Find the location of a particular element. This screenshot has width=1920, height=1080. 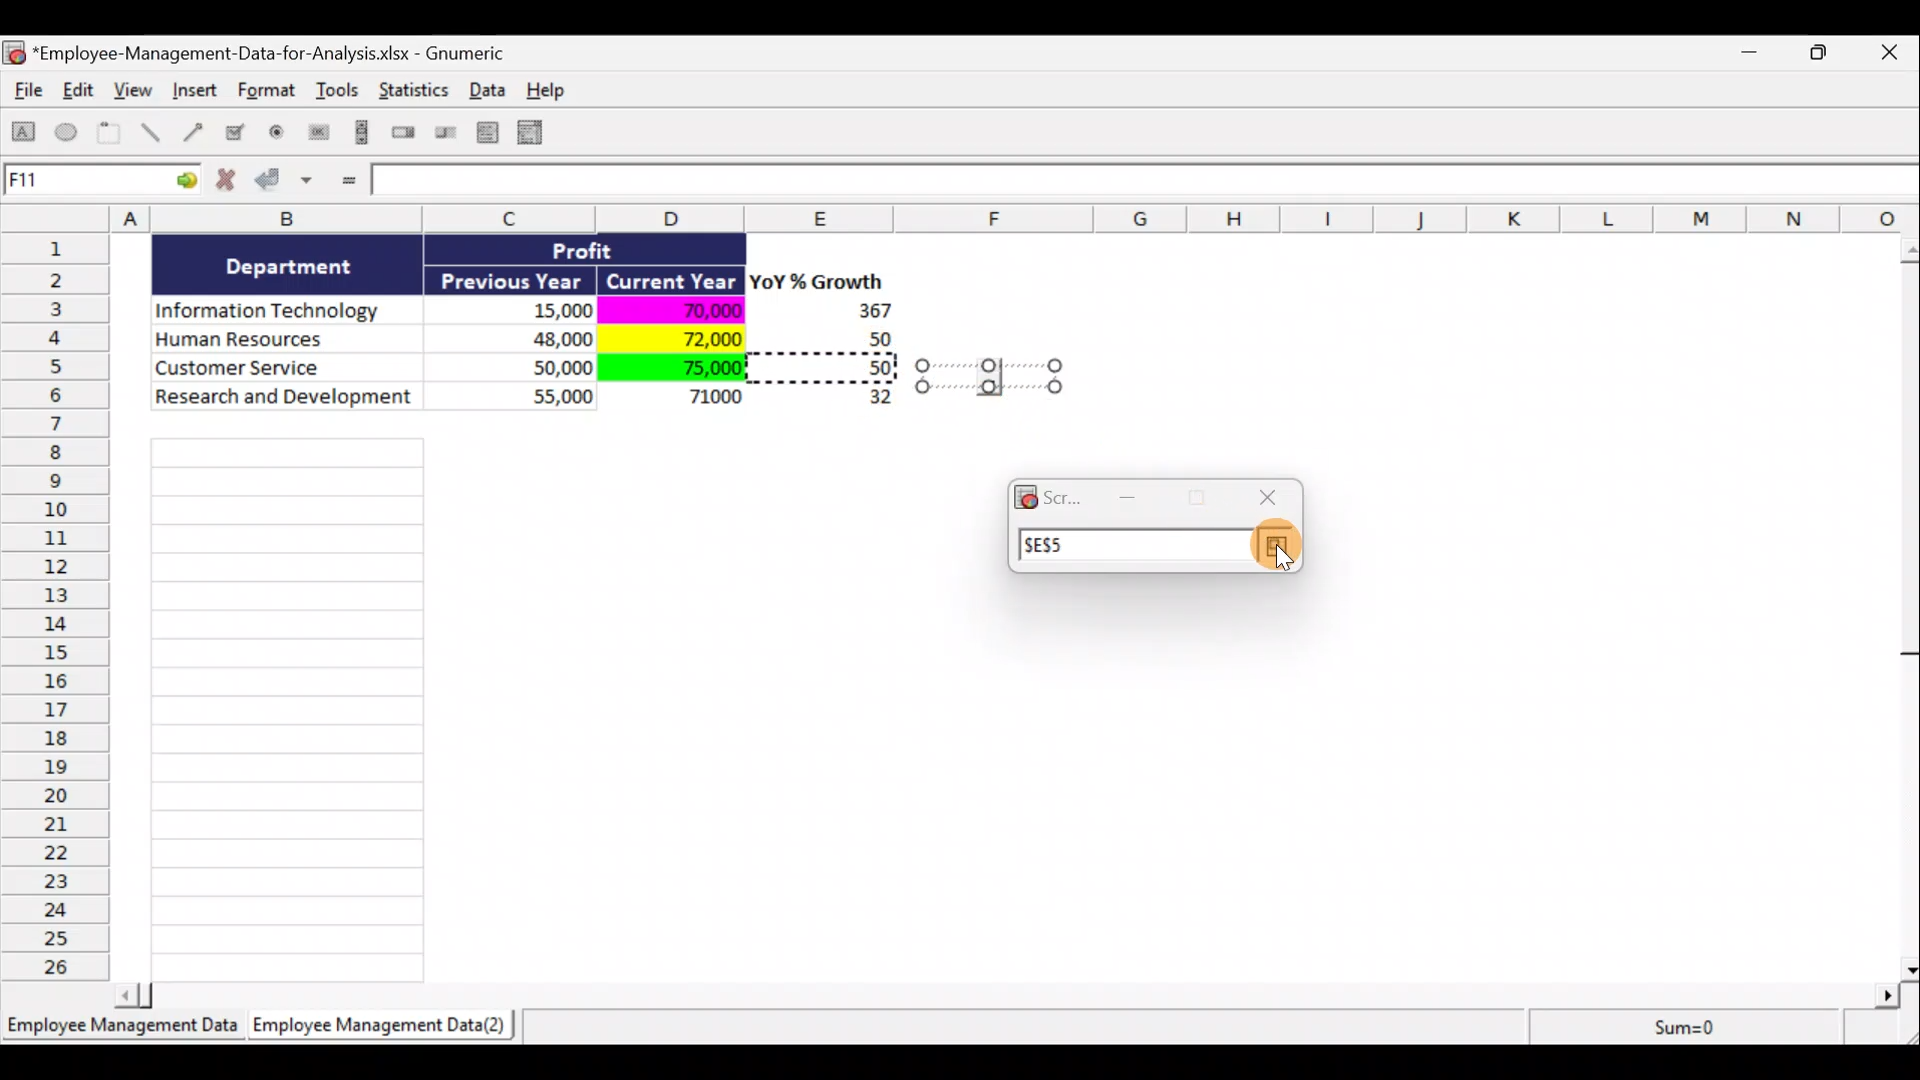

Scroll bar is located at coordinates (1907, 604).